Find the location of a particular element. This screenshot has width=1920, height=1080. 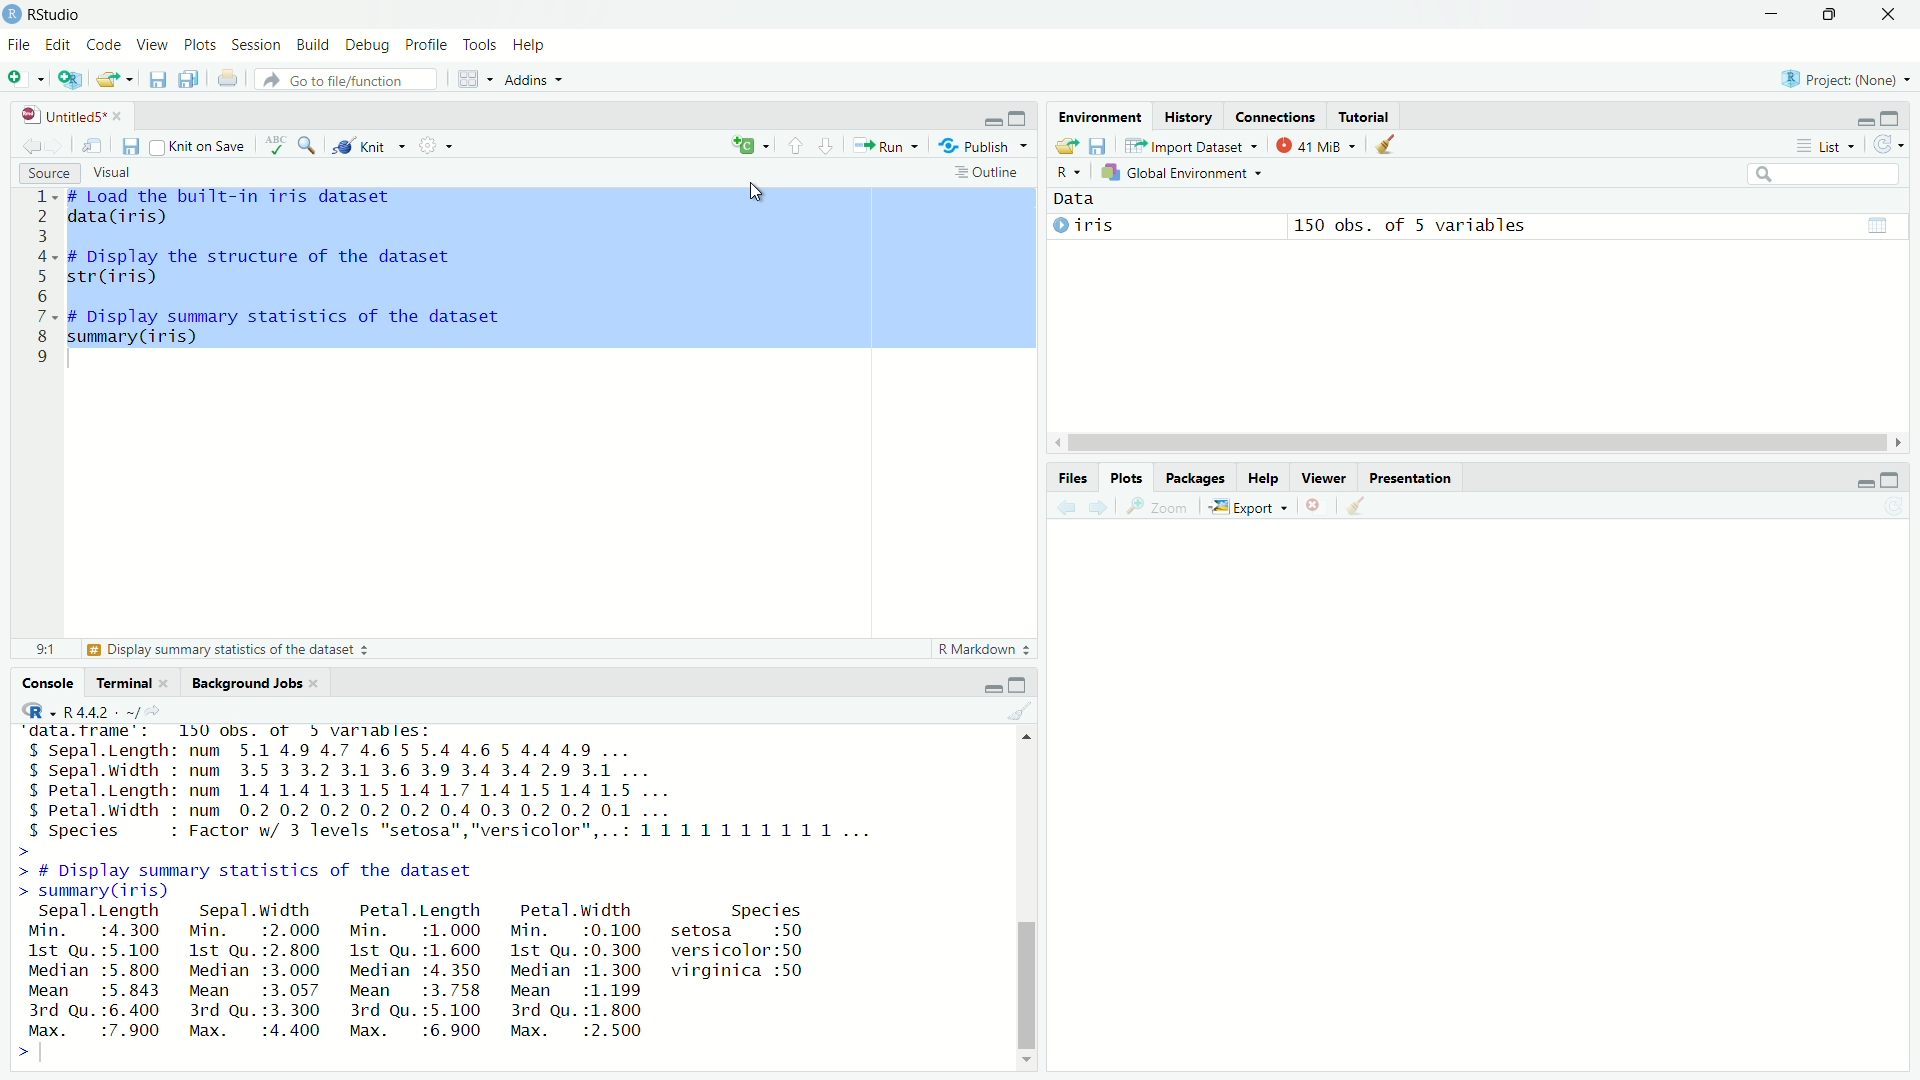

137MiB is located at coordinates (1319, 144).